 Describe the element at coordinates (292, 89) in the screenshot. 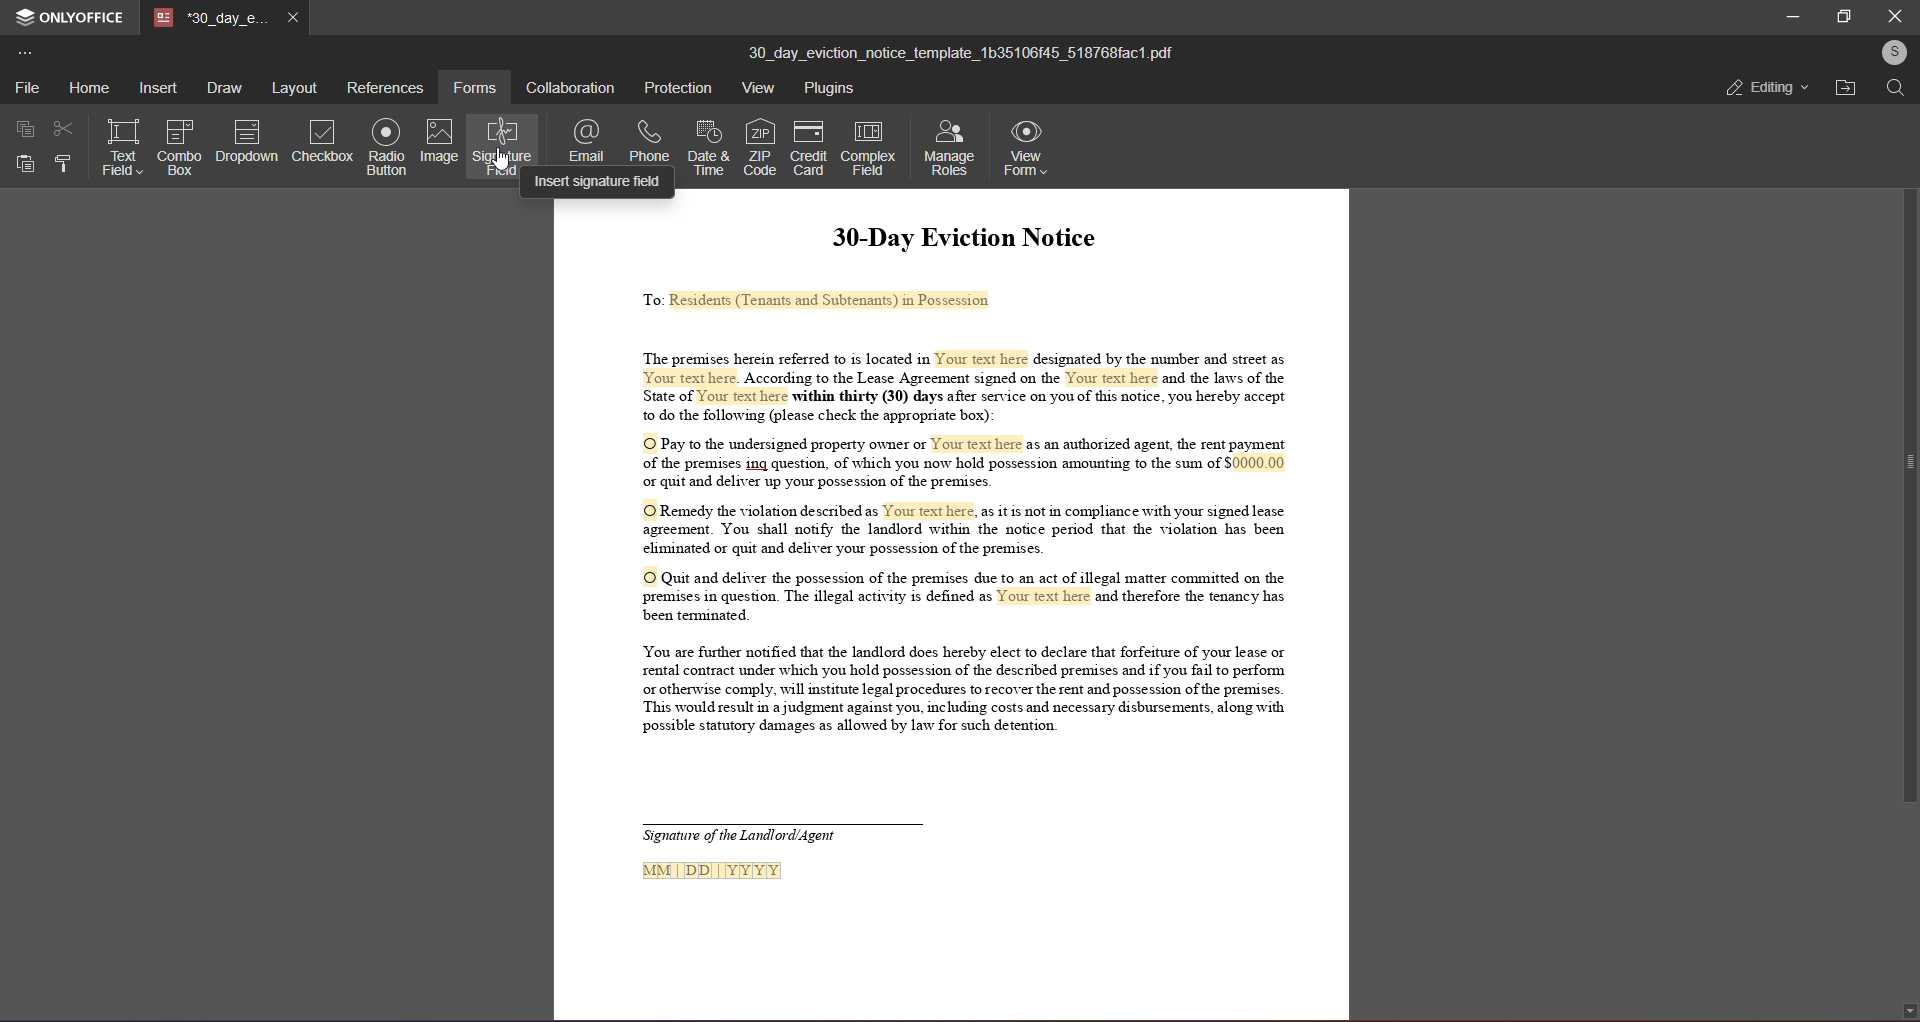

I see `layout` at that location.